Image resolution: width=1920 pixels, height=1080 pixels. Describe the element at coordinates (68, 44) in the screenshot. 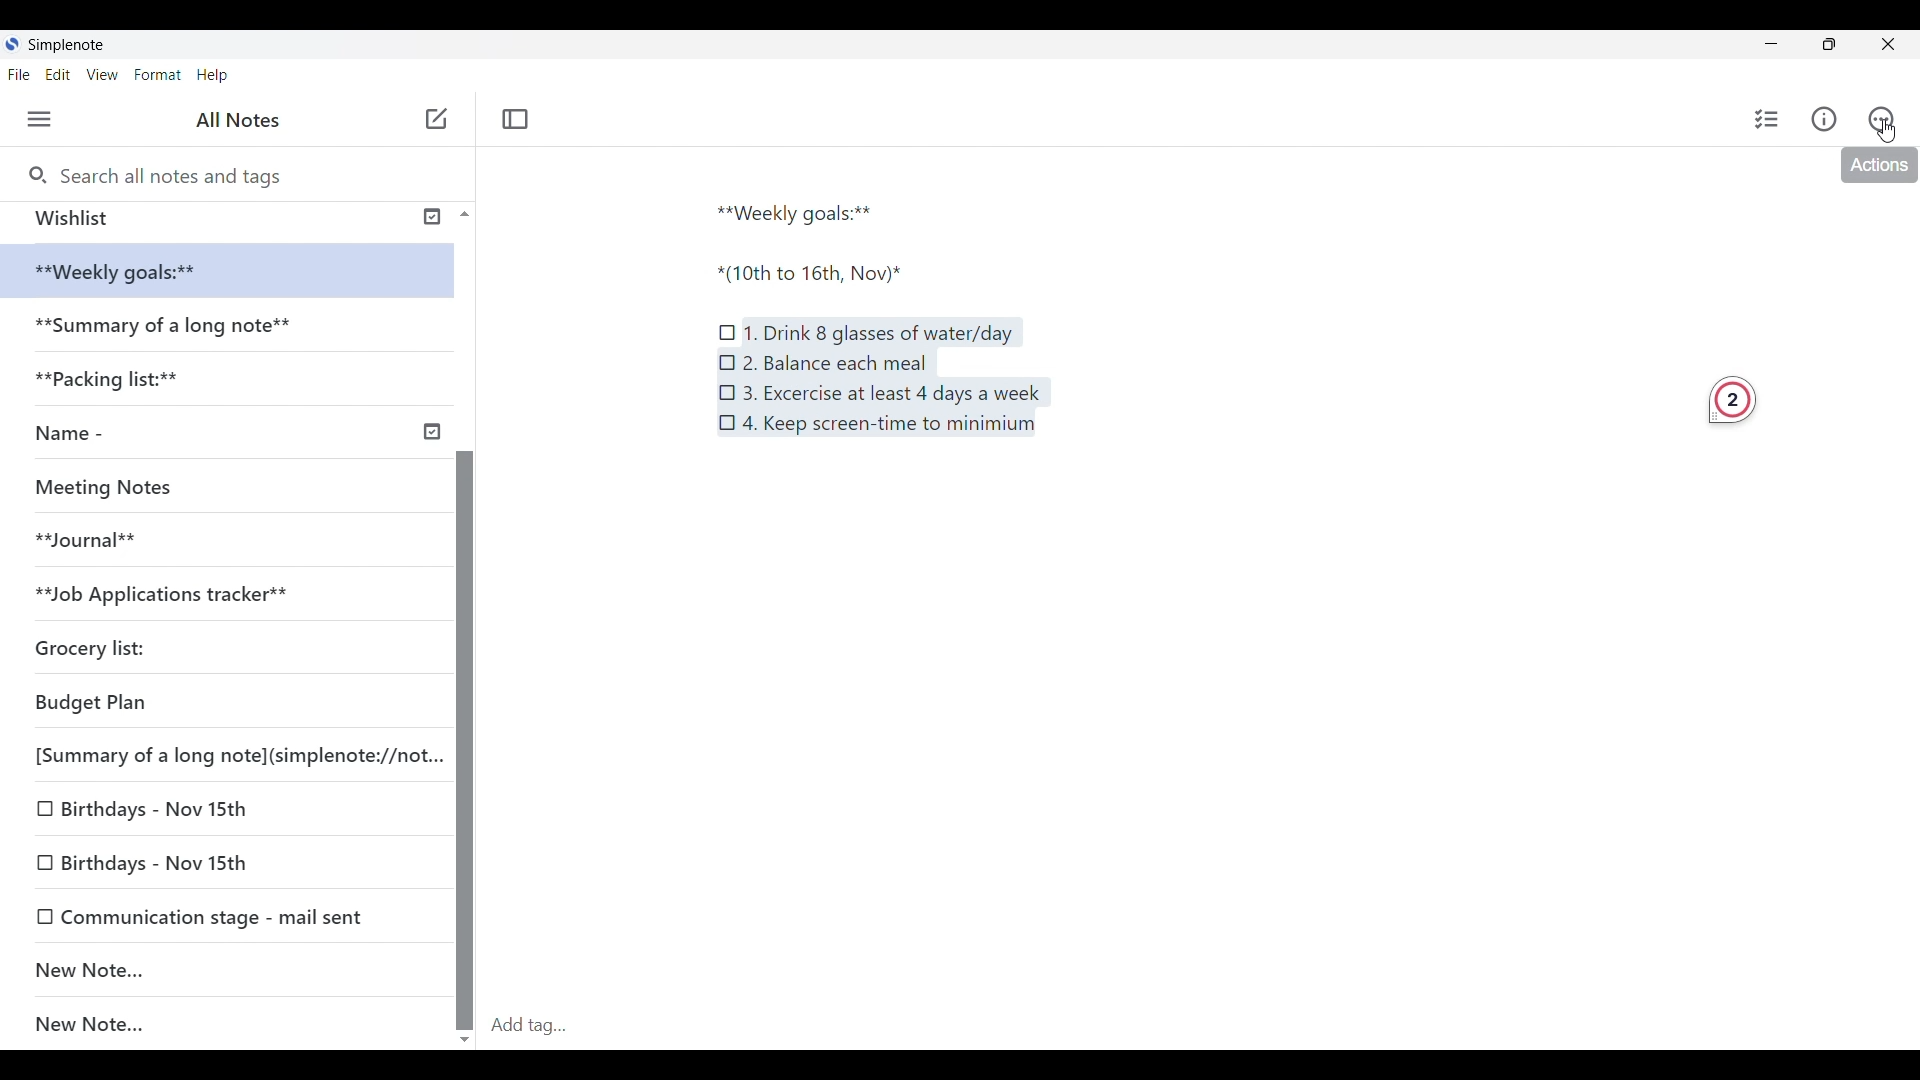

I see `Simple note` at that location.